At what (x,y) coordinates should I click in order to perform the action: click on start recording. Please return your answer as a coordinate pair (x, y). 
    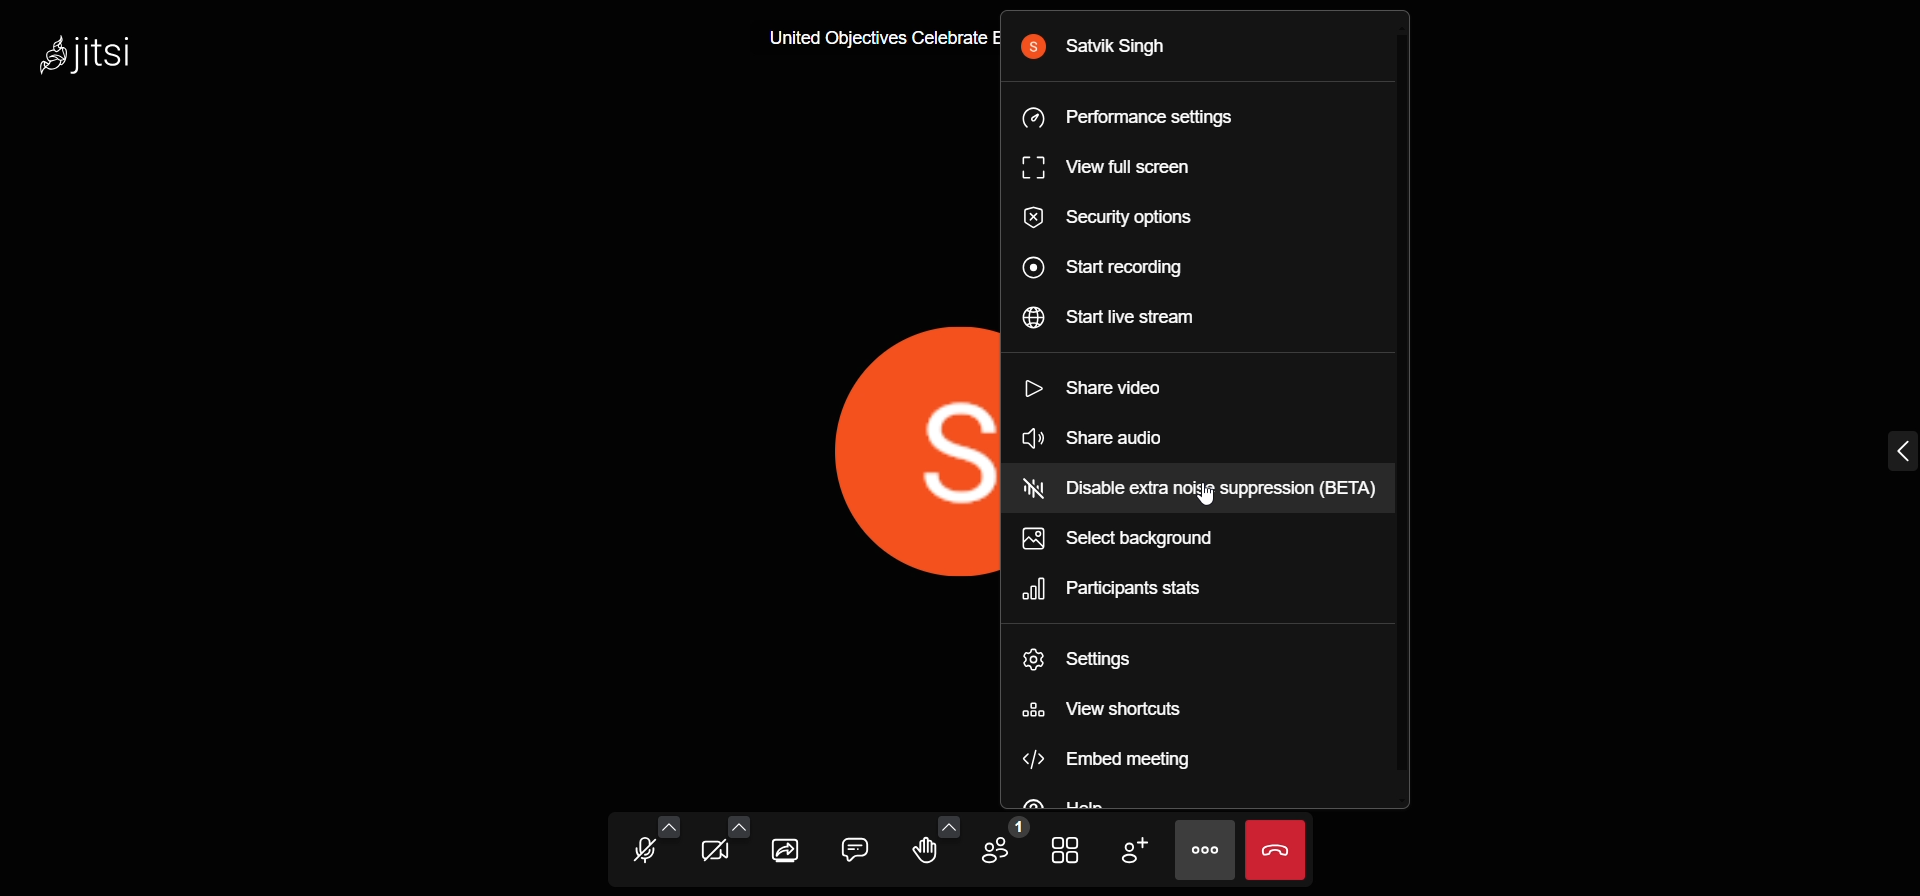
    Looking at the image, I should click on (1110, 269).